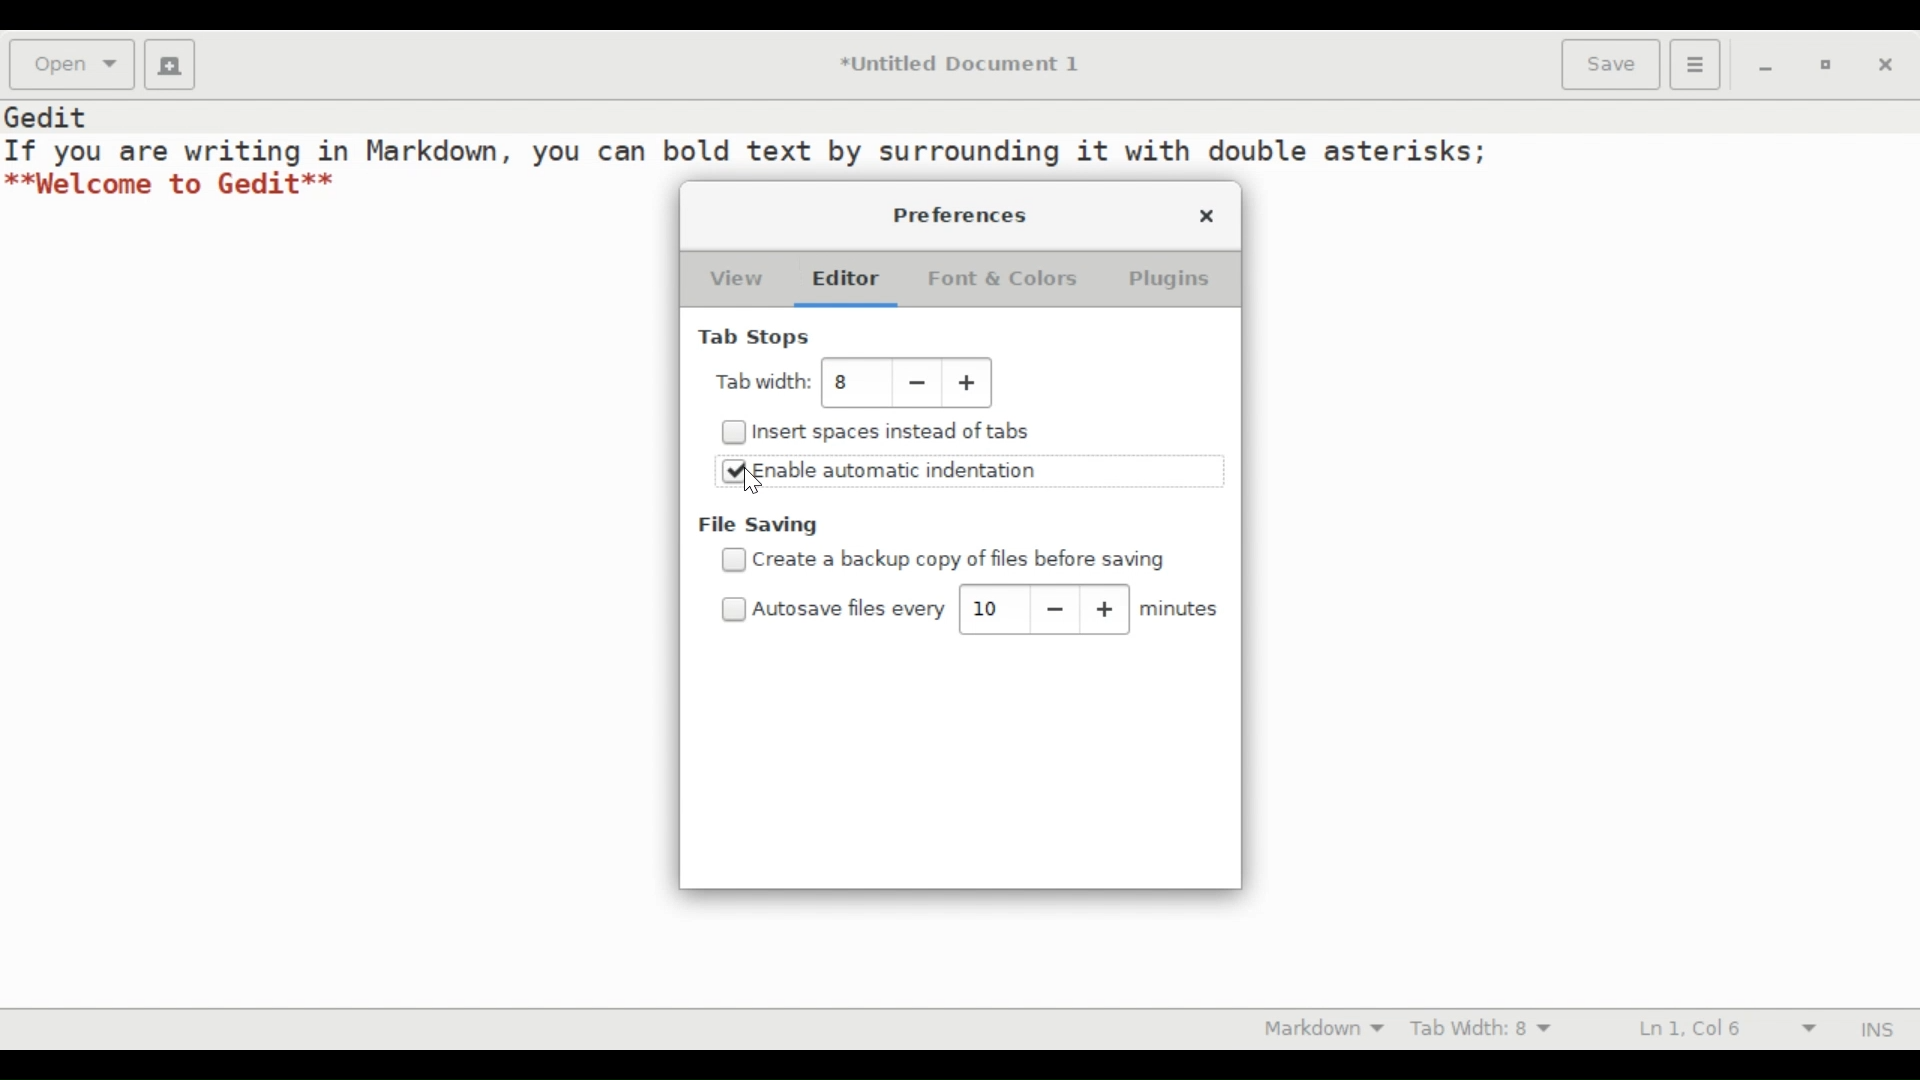 This screenshot has width=1920, height=1080. Describe the element at coordinates (734, 434) in the screenshot. I see `Checkbox` at that location.